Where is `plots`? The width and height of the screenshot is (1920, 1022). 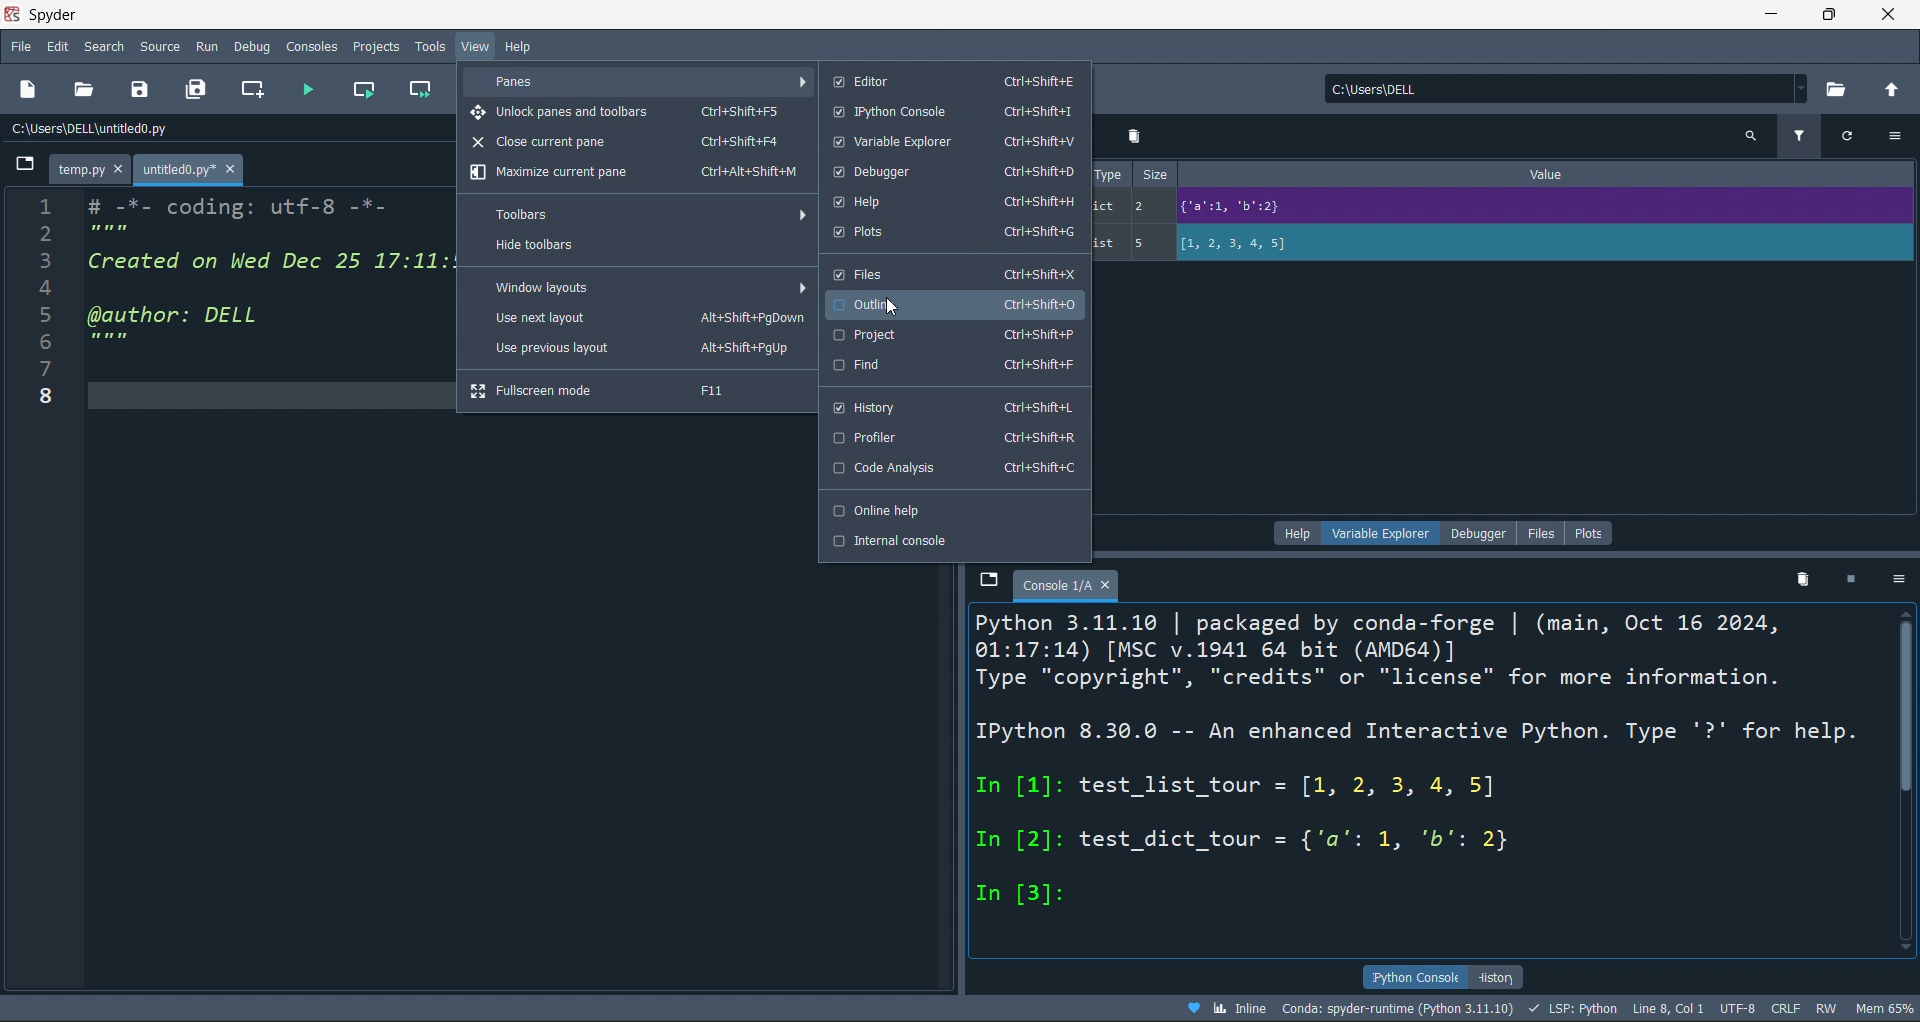 plots is located at coordinates (954, 234).